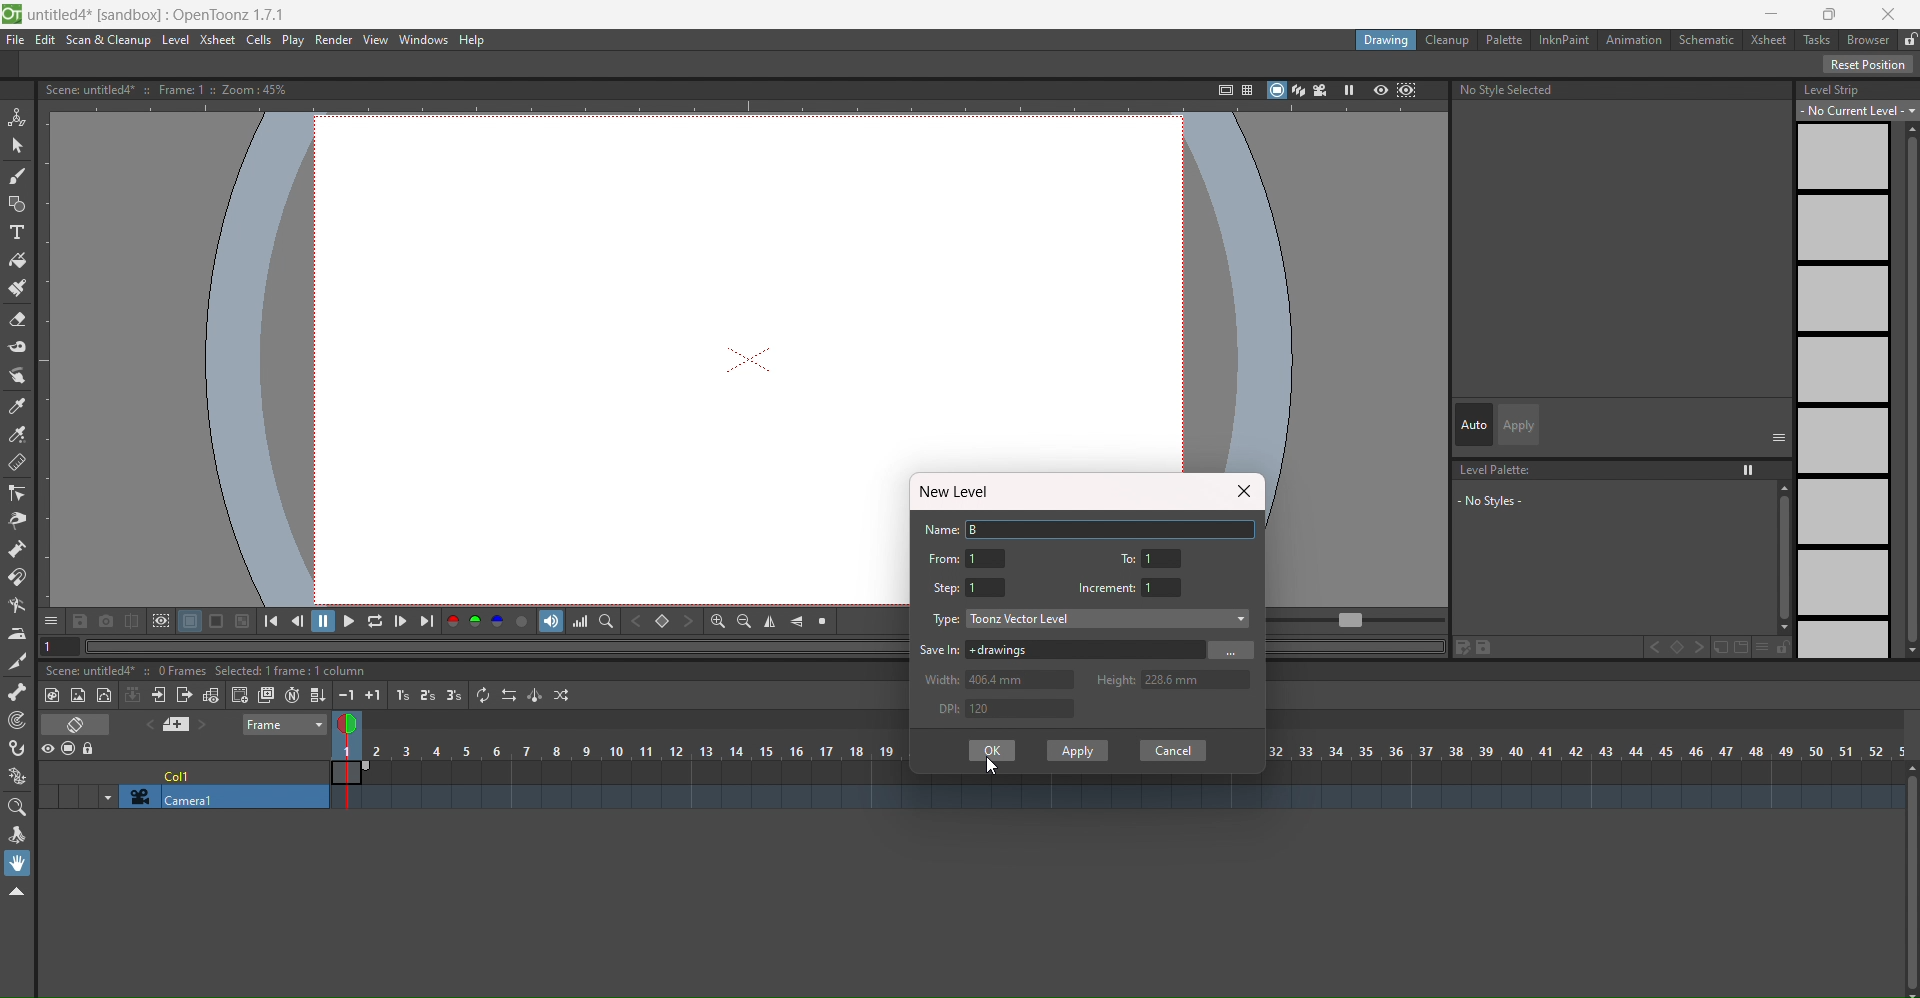 Image resolution: width=1920 pixels, height=998 pixels. Describe the element at coordinates (1816, 41) in the screenshot. I see `tasks` at that location.